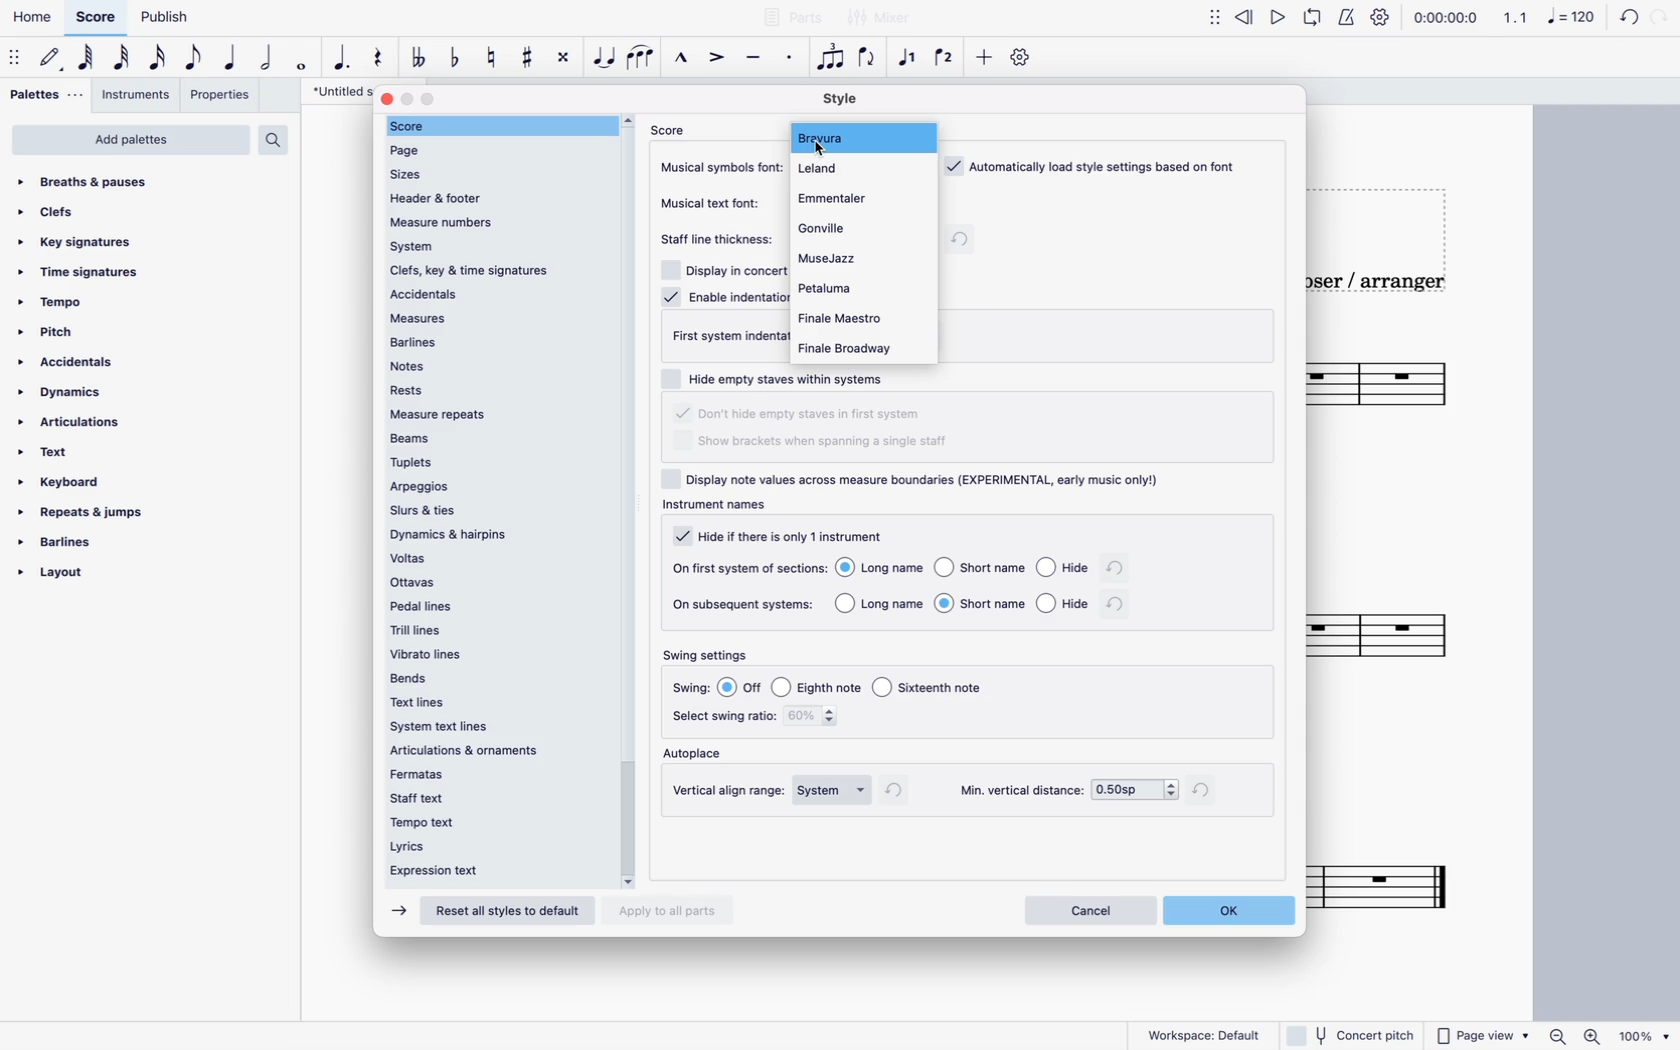 The width and height of the screenshot is (1680, 1050). I want to click on accidentals, so click(80, 364).